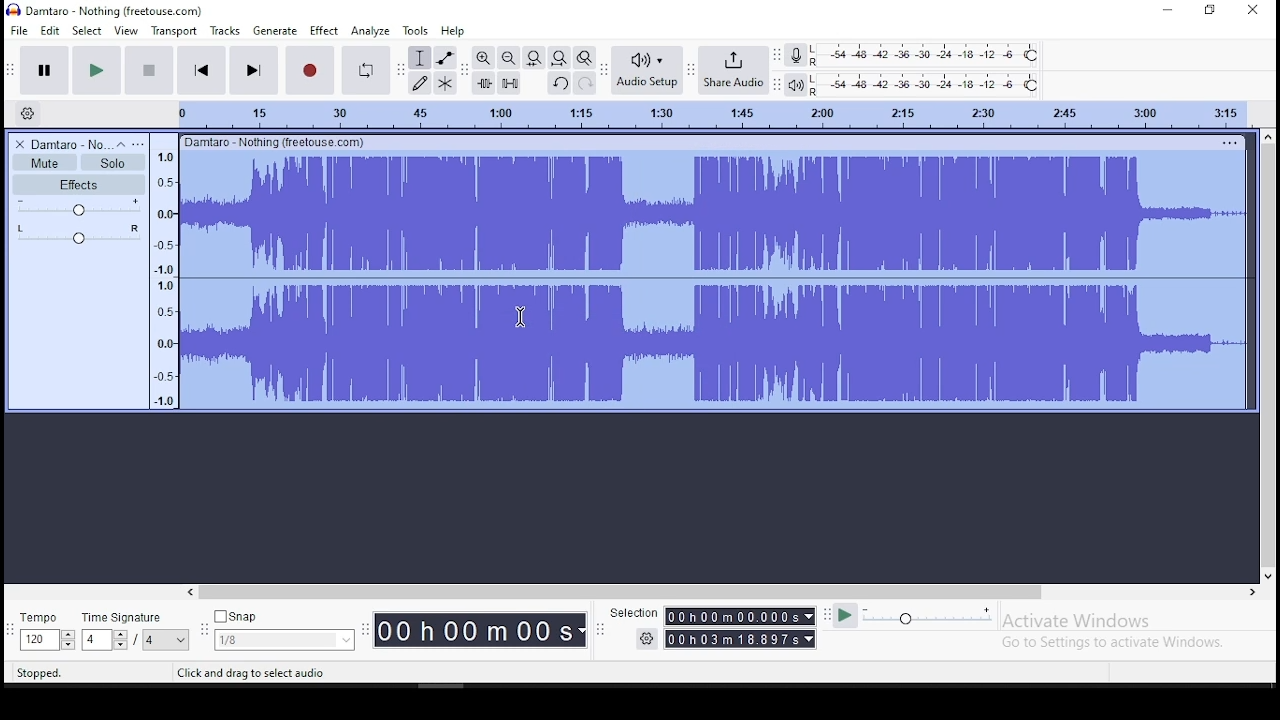 This screenshot has width=1280, height=720. I want to click on time menu, so click(740, 639).